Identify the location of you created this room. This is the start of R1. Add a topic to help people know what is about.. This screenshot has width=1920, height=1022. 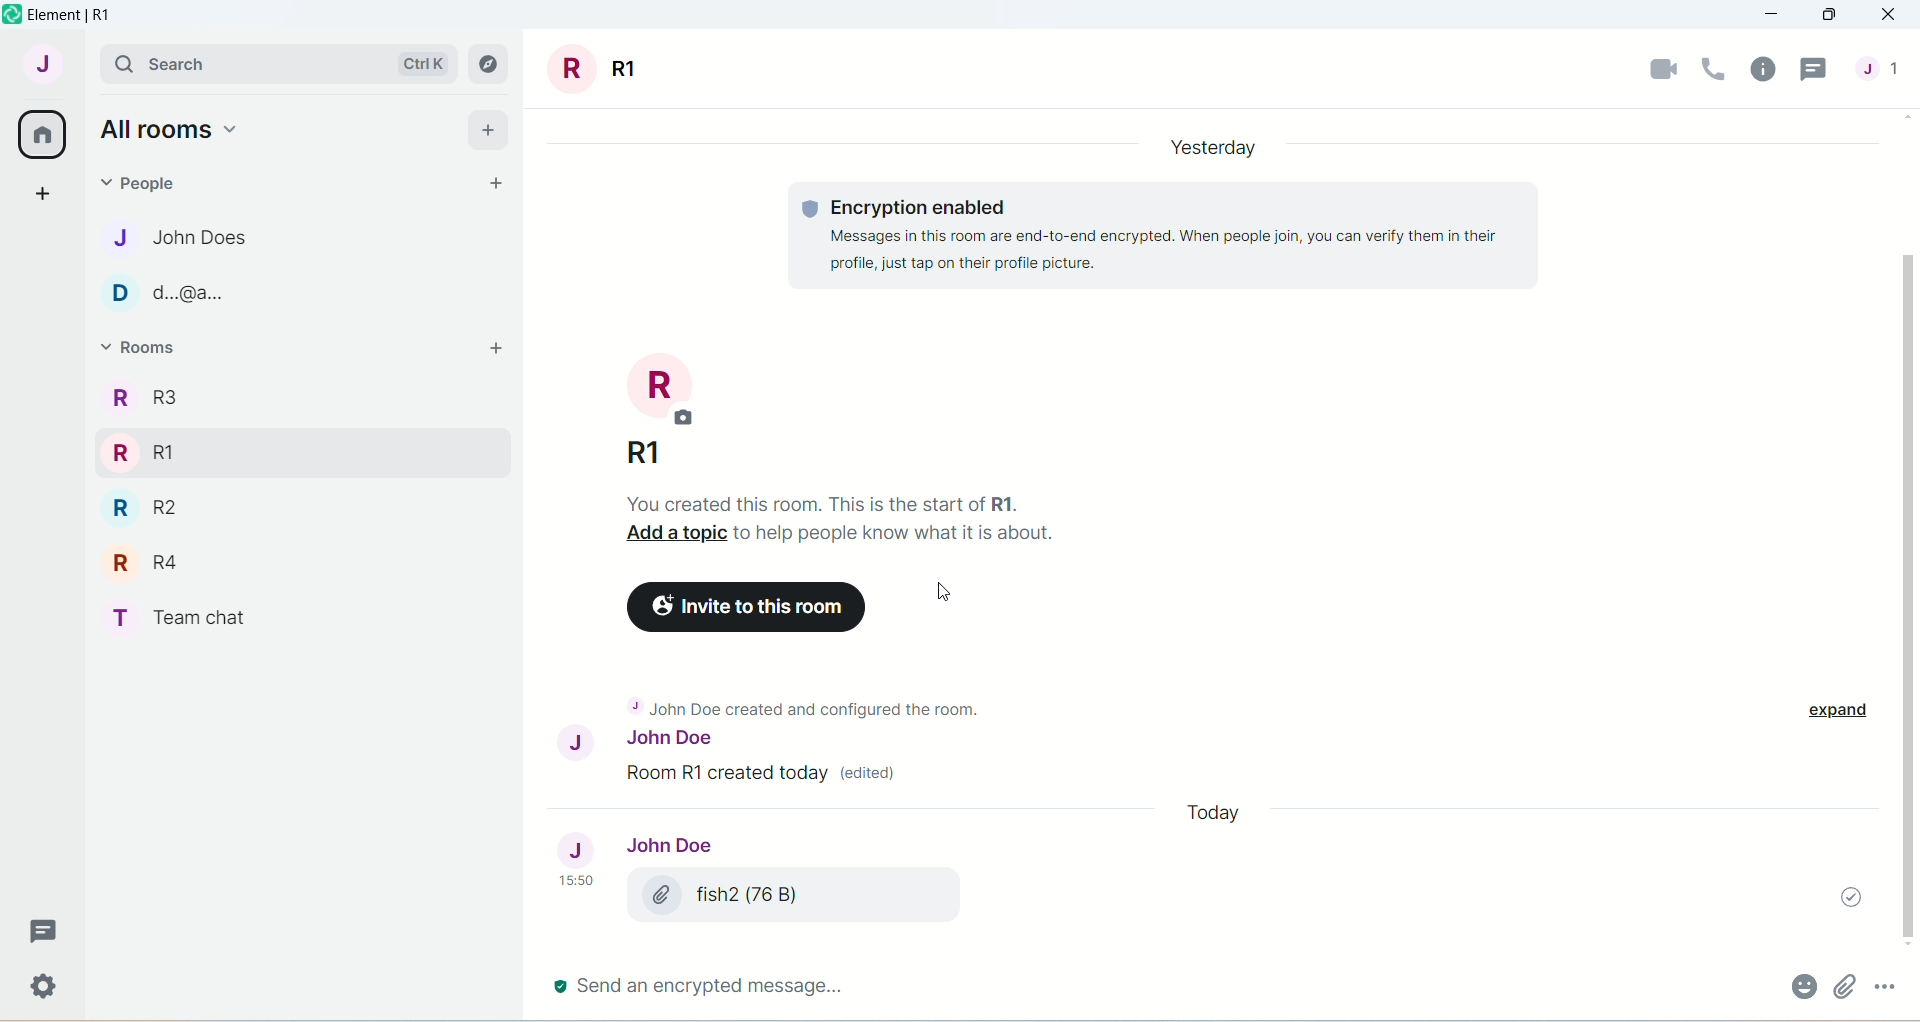
(832, 528).